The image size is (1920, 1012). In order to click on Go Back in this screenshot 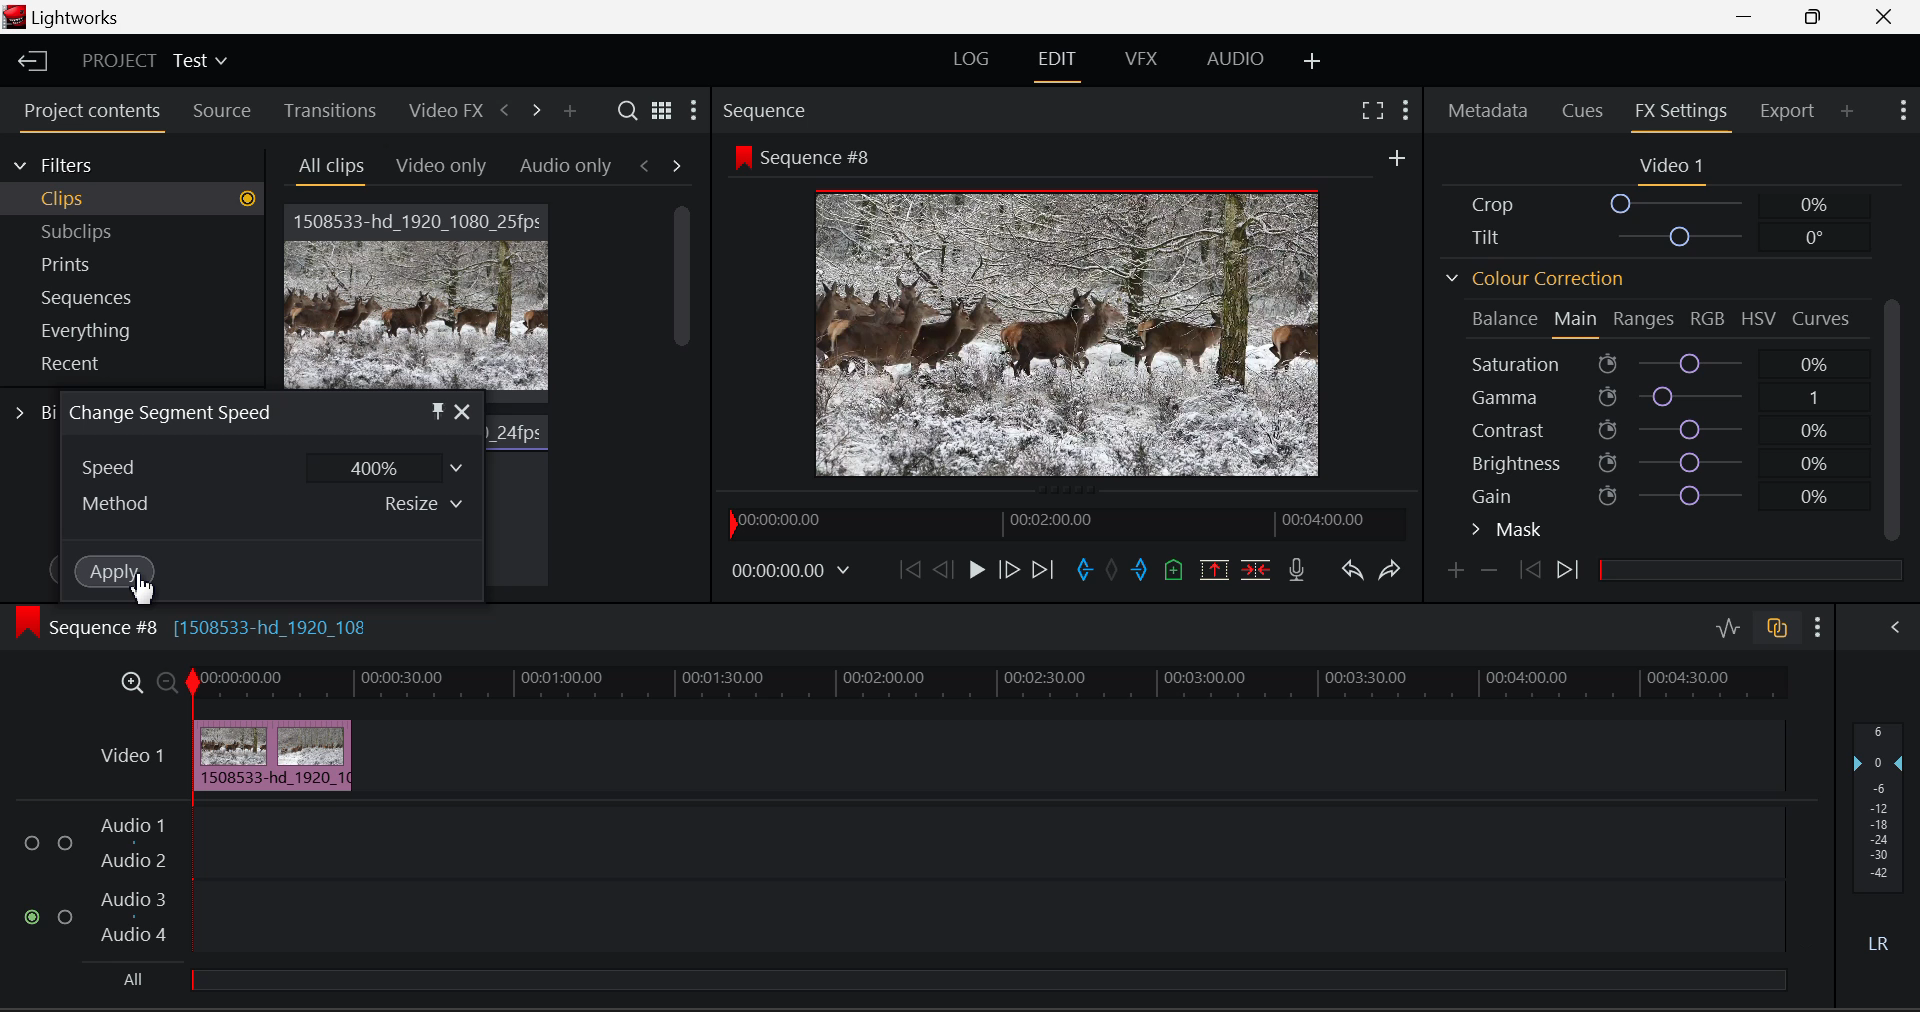, I will do `click(943, 570)`.